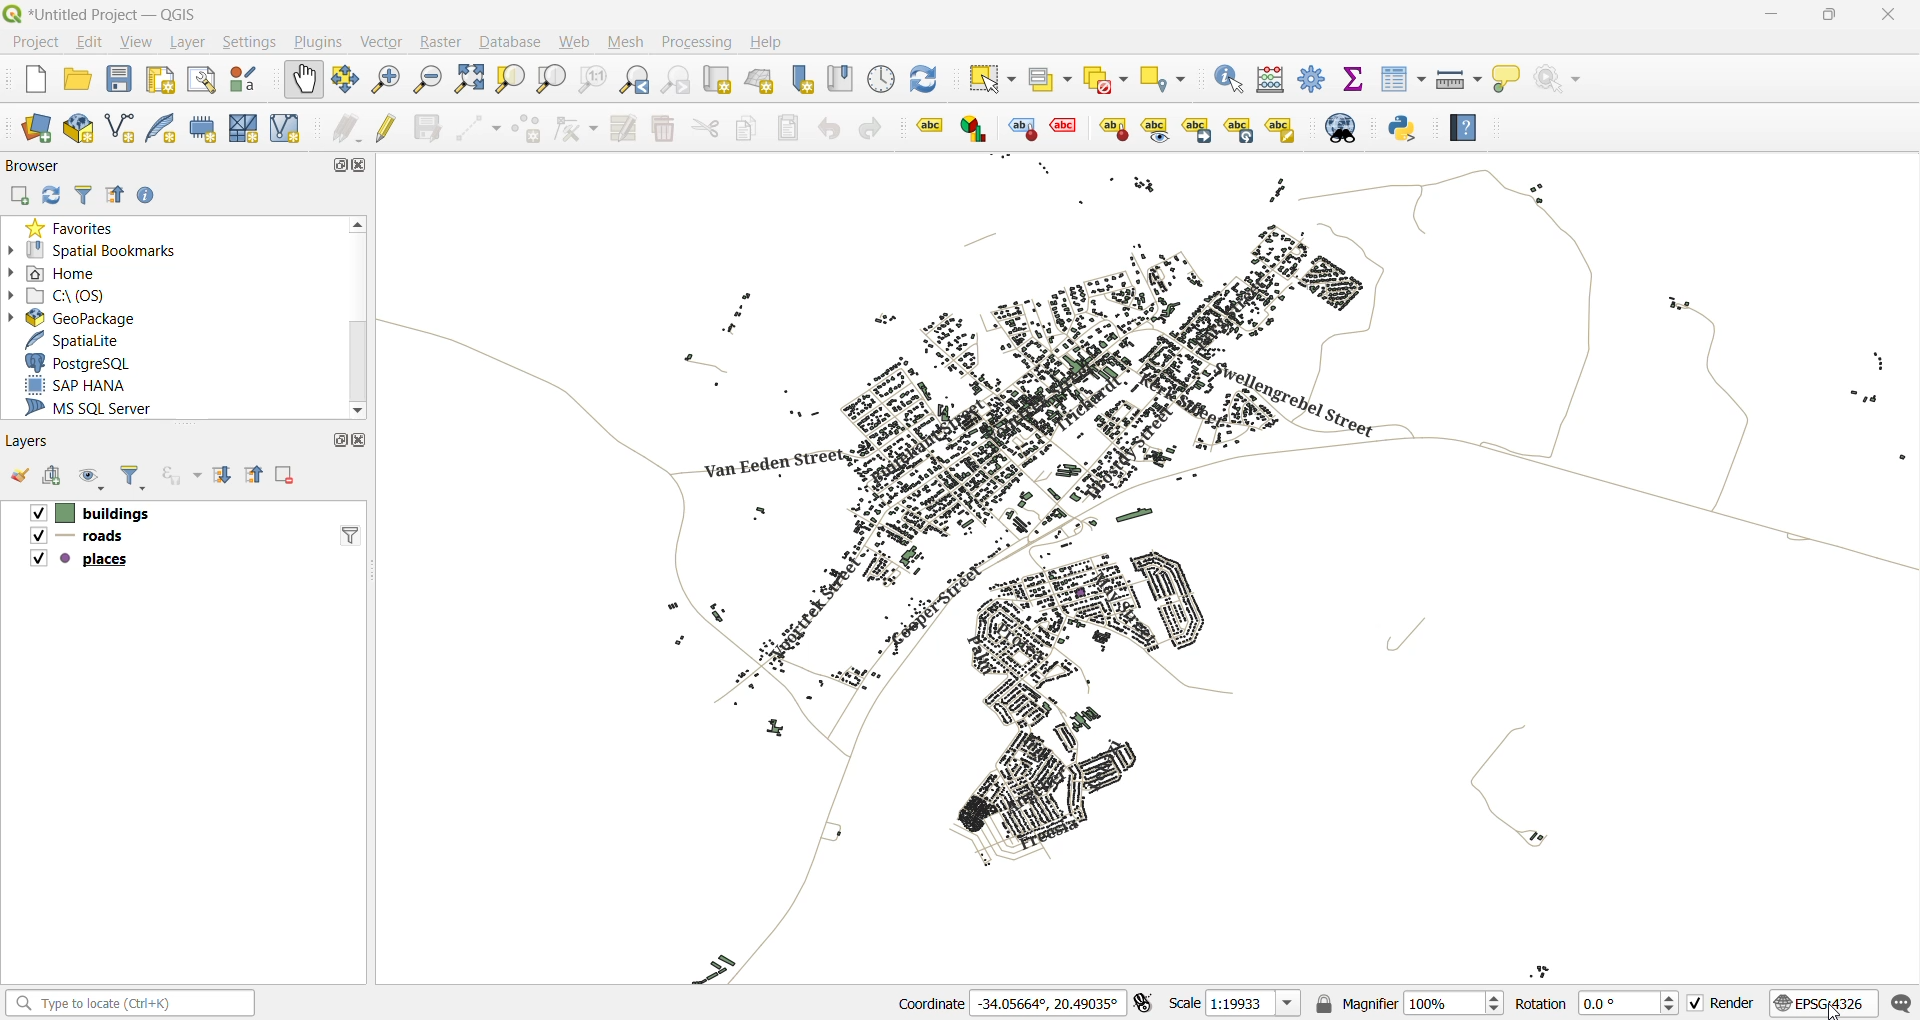 This screenshot has width=1920, height=1020. What do you see at coordinates (334, 166) in the screenshot?
I see `maximize` at bounding box center [334, 166].